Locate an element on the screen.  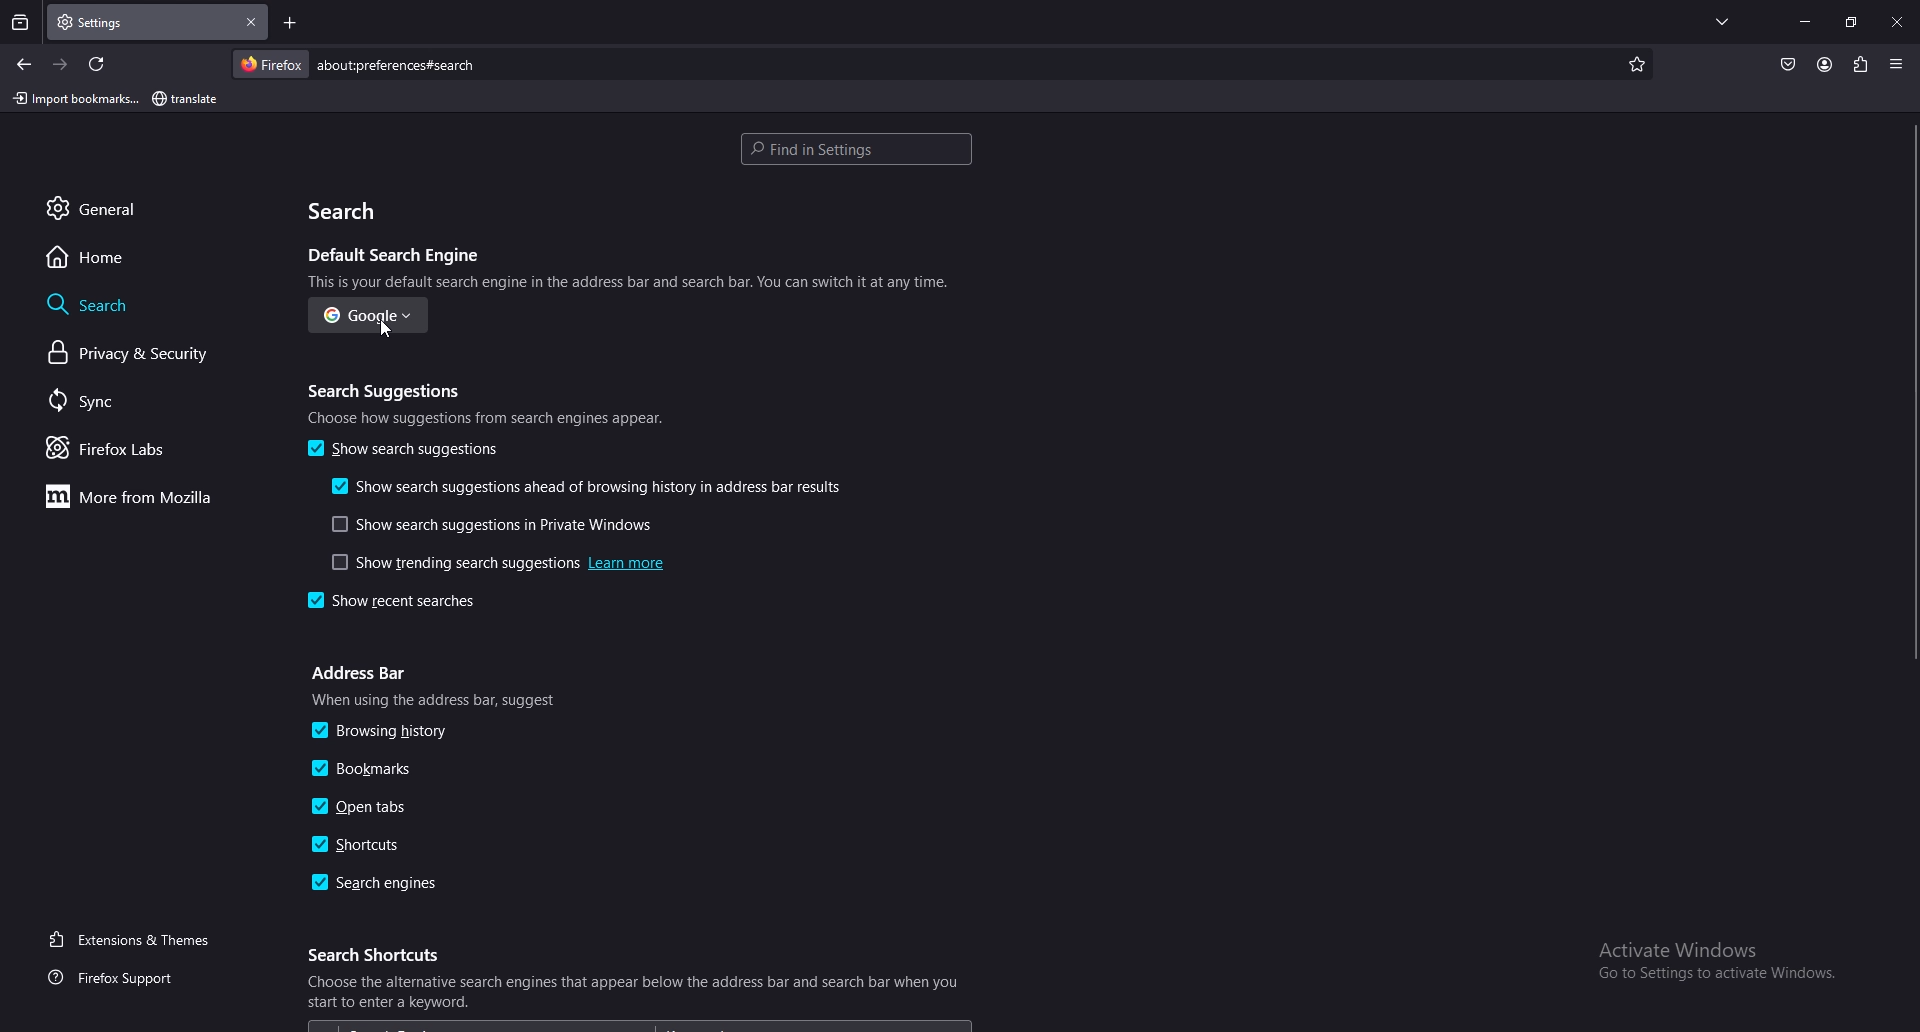
resize is located at coordinates (1851, 22).